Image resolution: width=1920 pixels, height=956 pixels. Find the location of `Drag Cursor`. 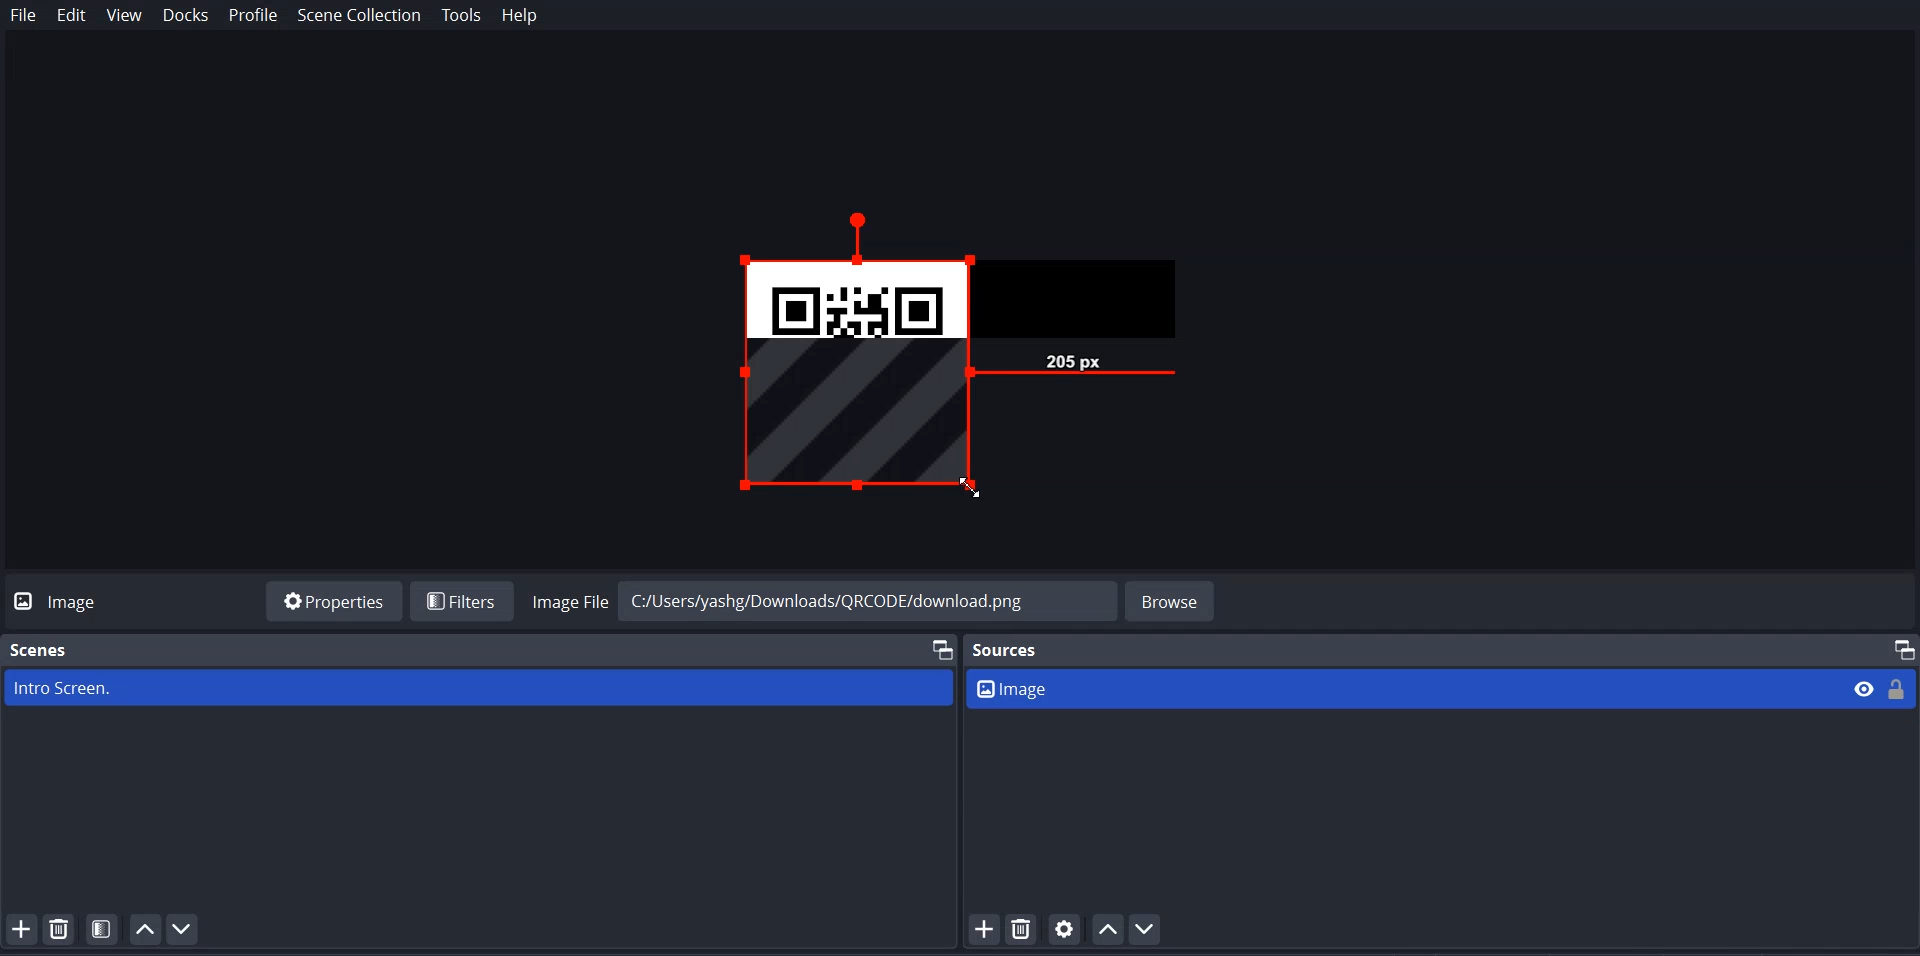

Drag Cursor is located at coordinates (969, 486).